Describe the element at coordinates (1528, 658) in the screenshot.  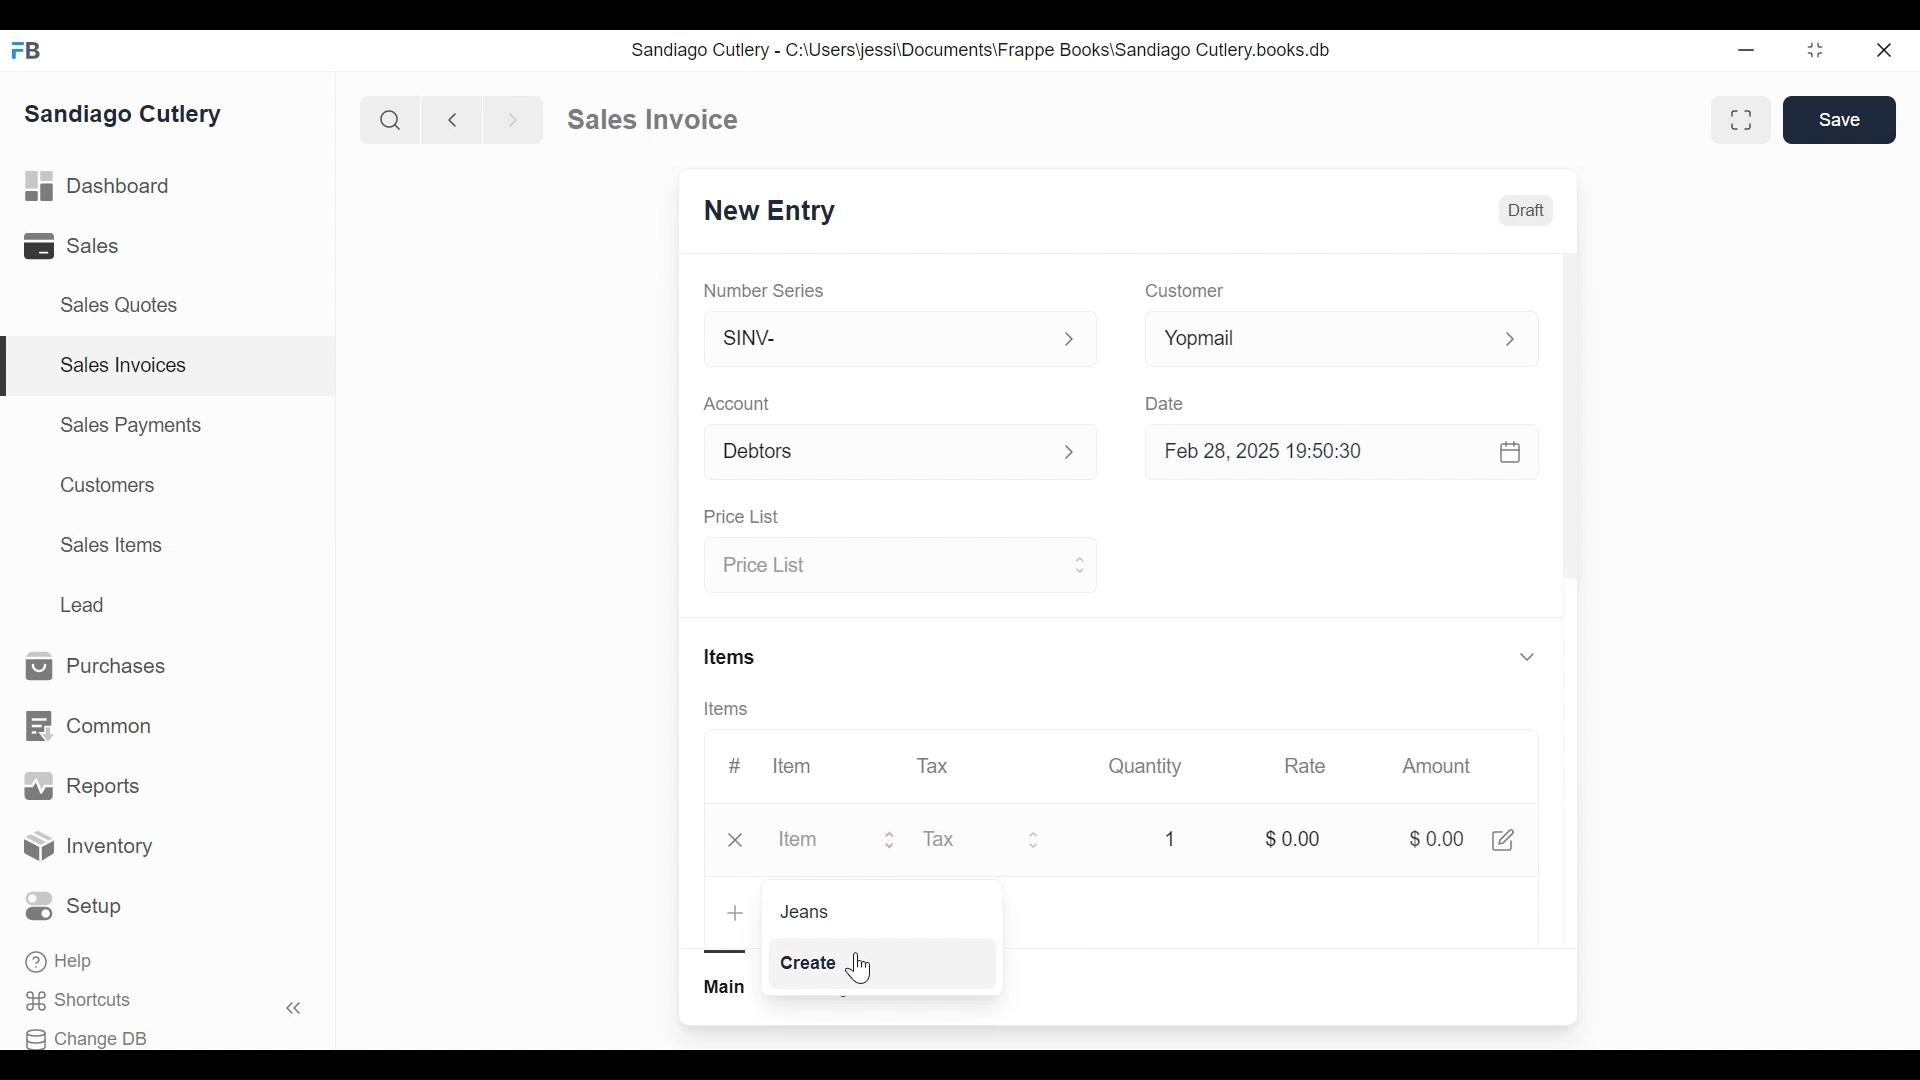
I see `v` at that location.